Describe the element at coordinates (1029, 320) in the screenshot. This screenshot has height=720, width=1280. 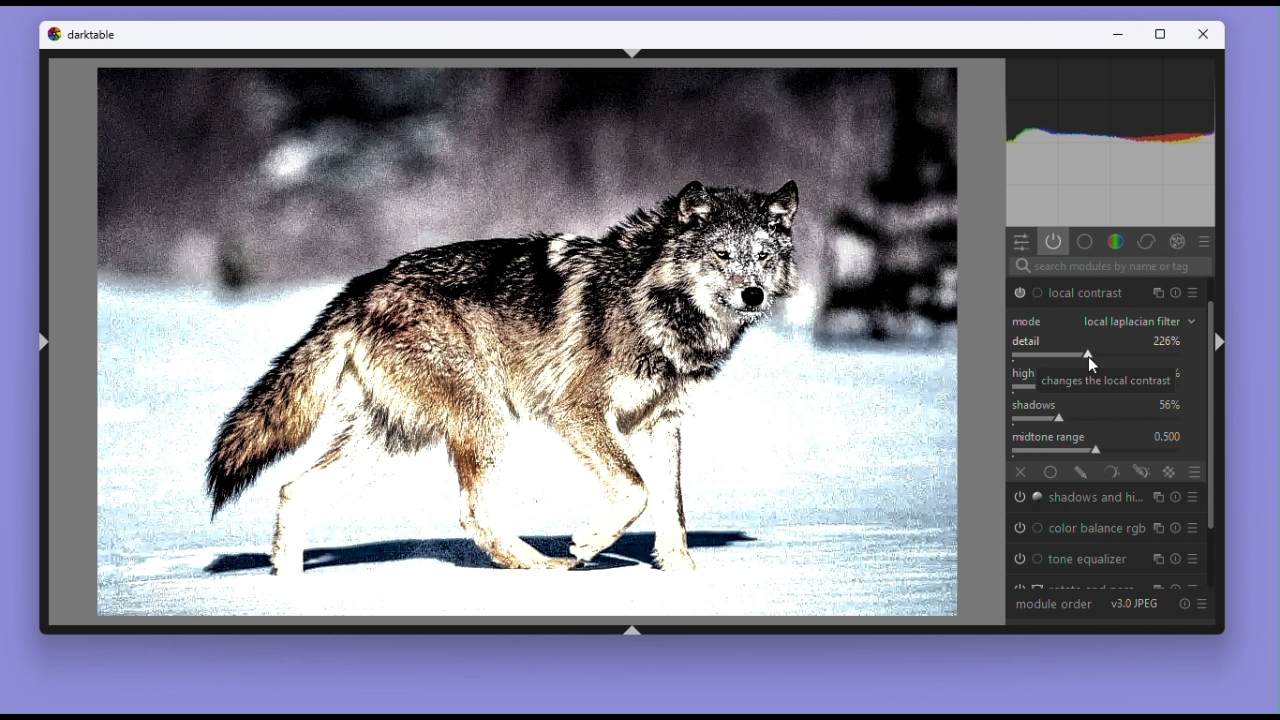
I see `Mode` at that location.